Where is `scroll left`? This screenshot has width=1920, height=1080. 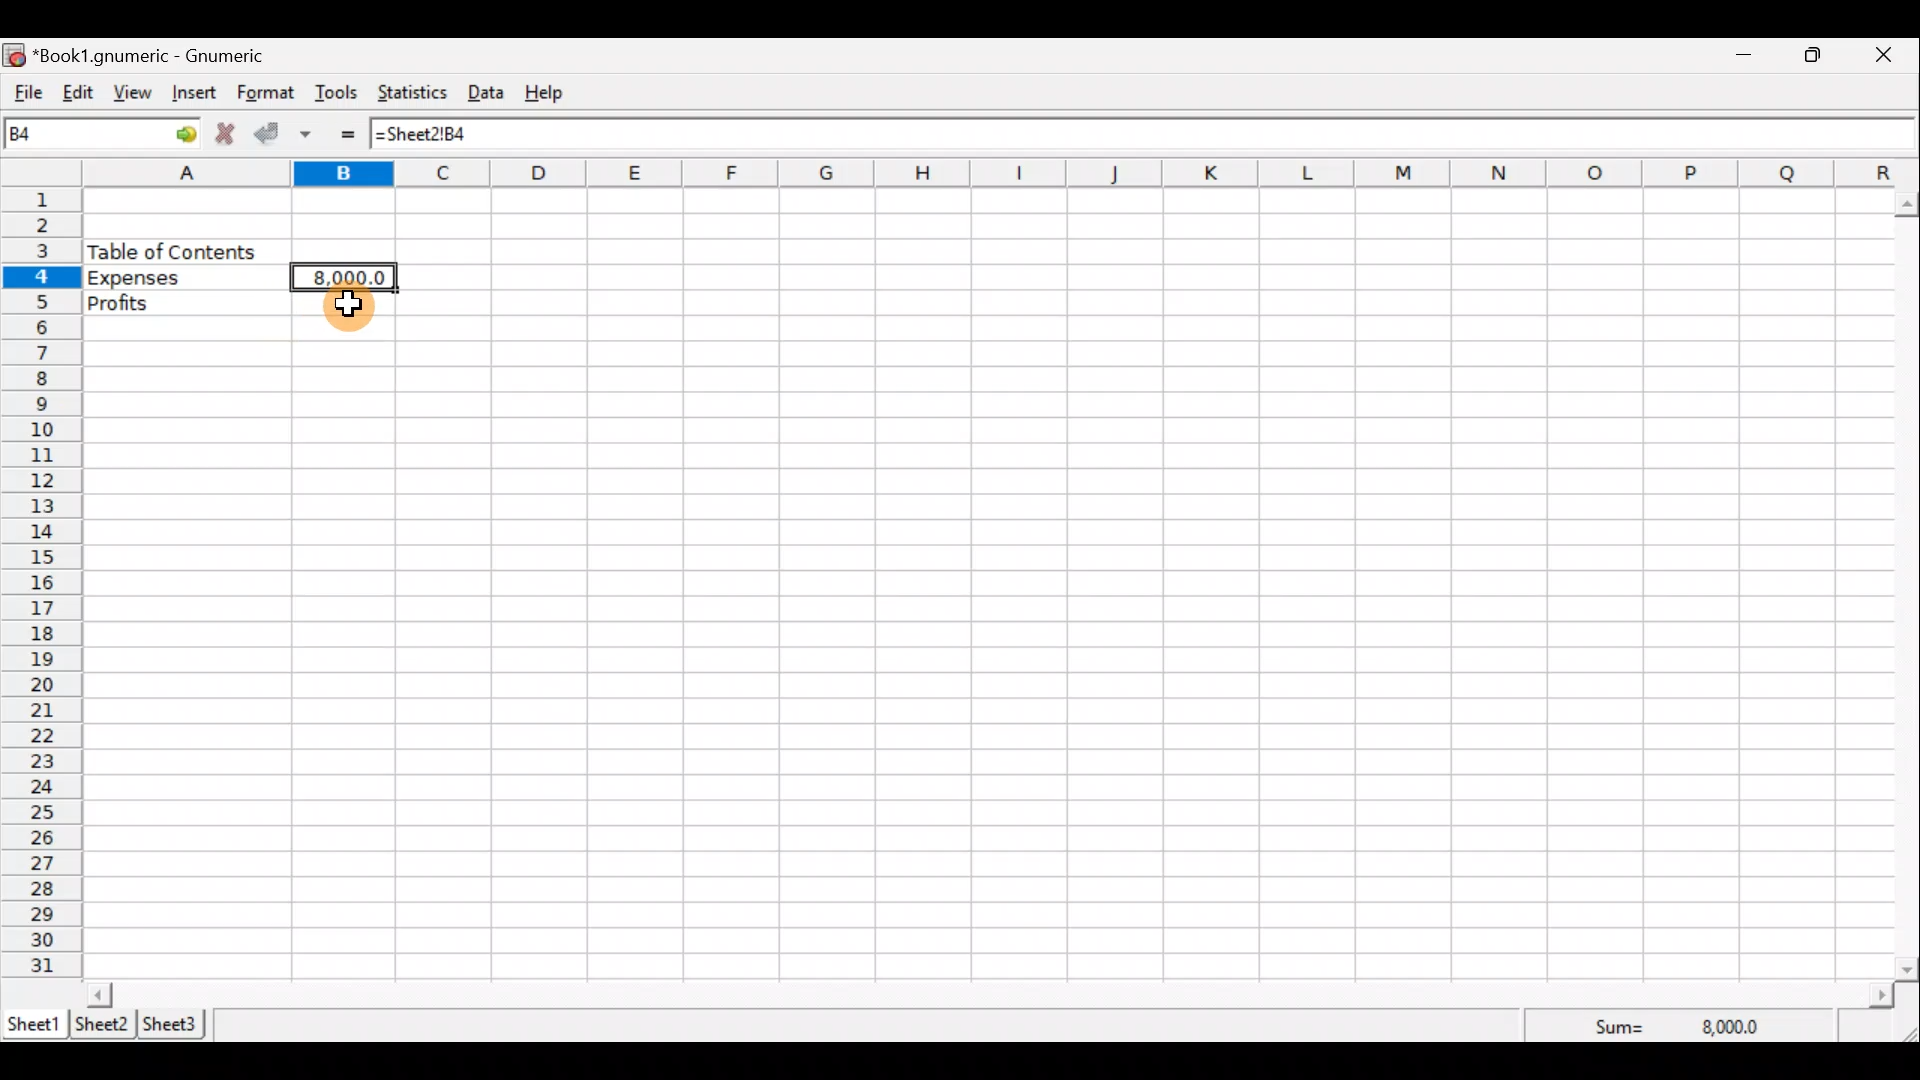
scroll left is located at coordinates (99, 994).